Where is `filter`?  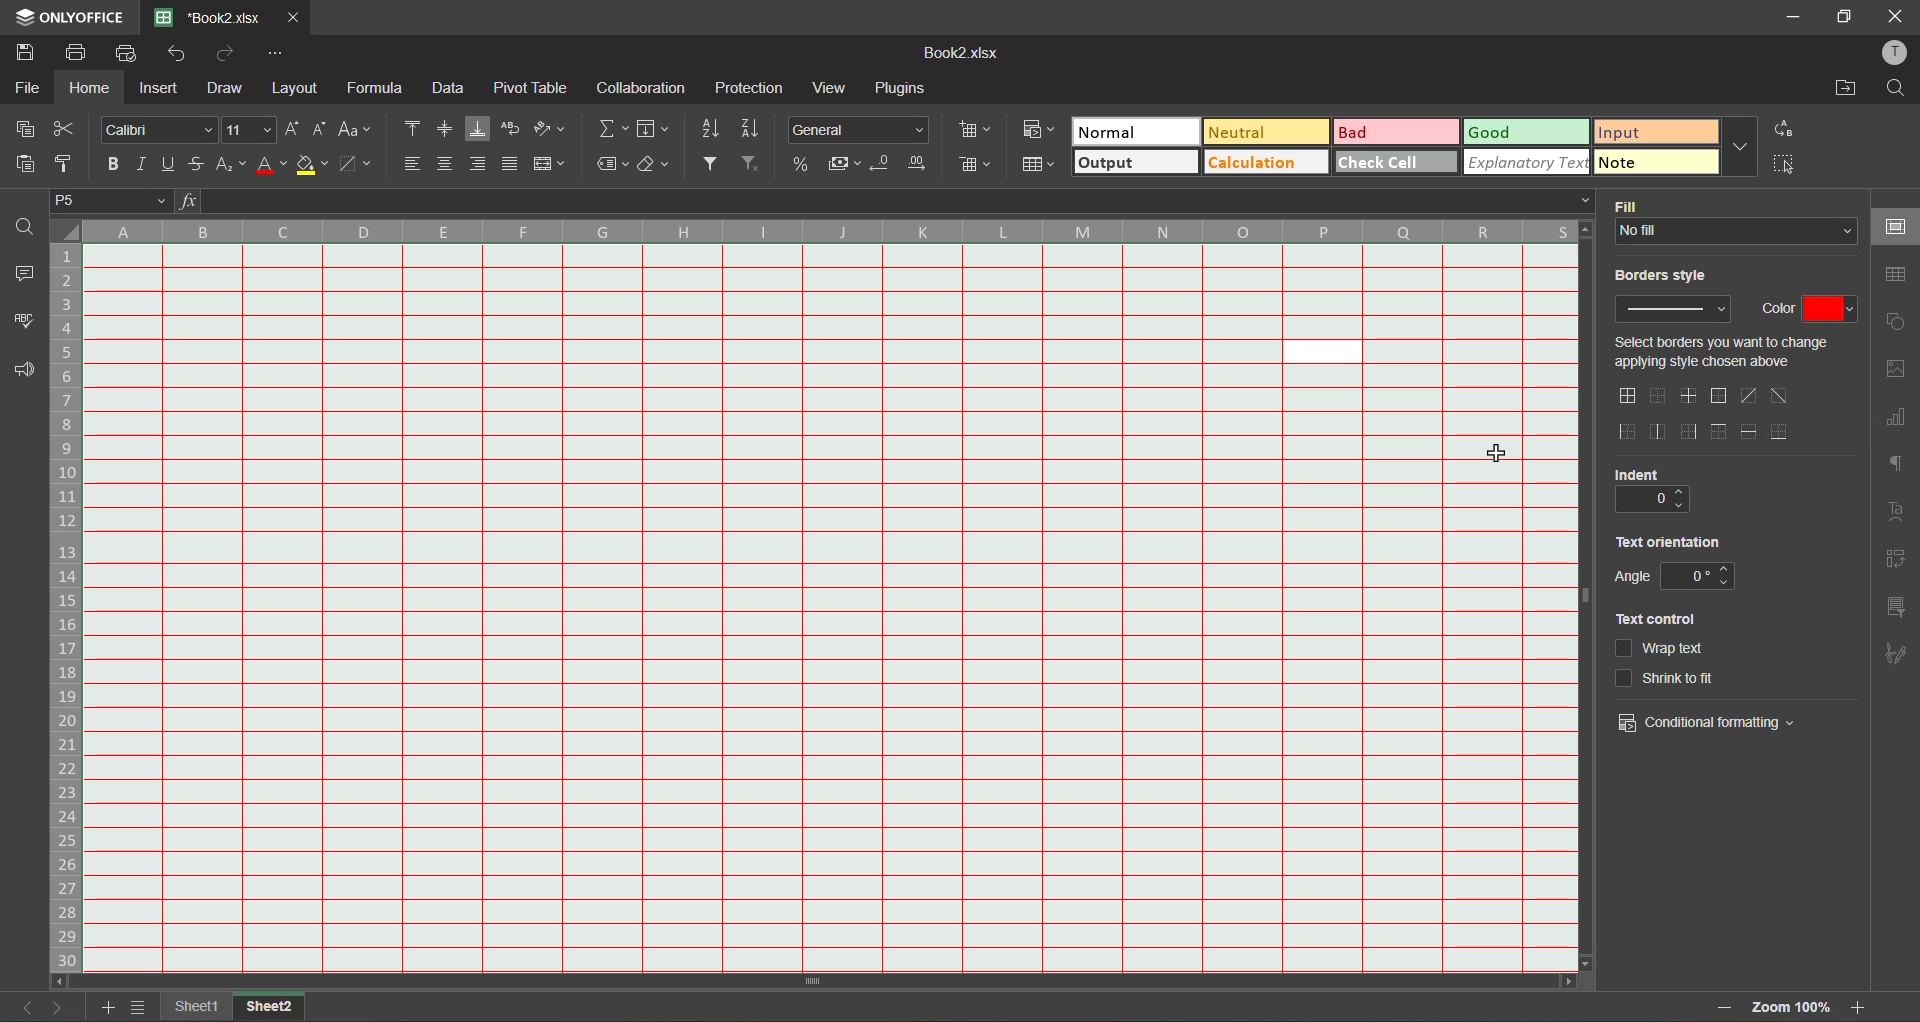 filter is located at coordinates (716, 164).